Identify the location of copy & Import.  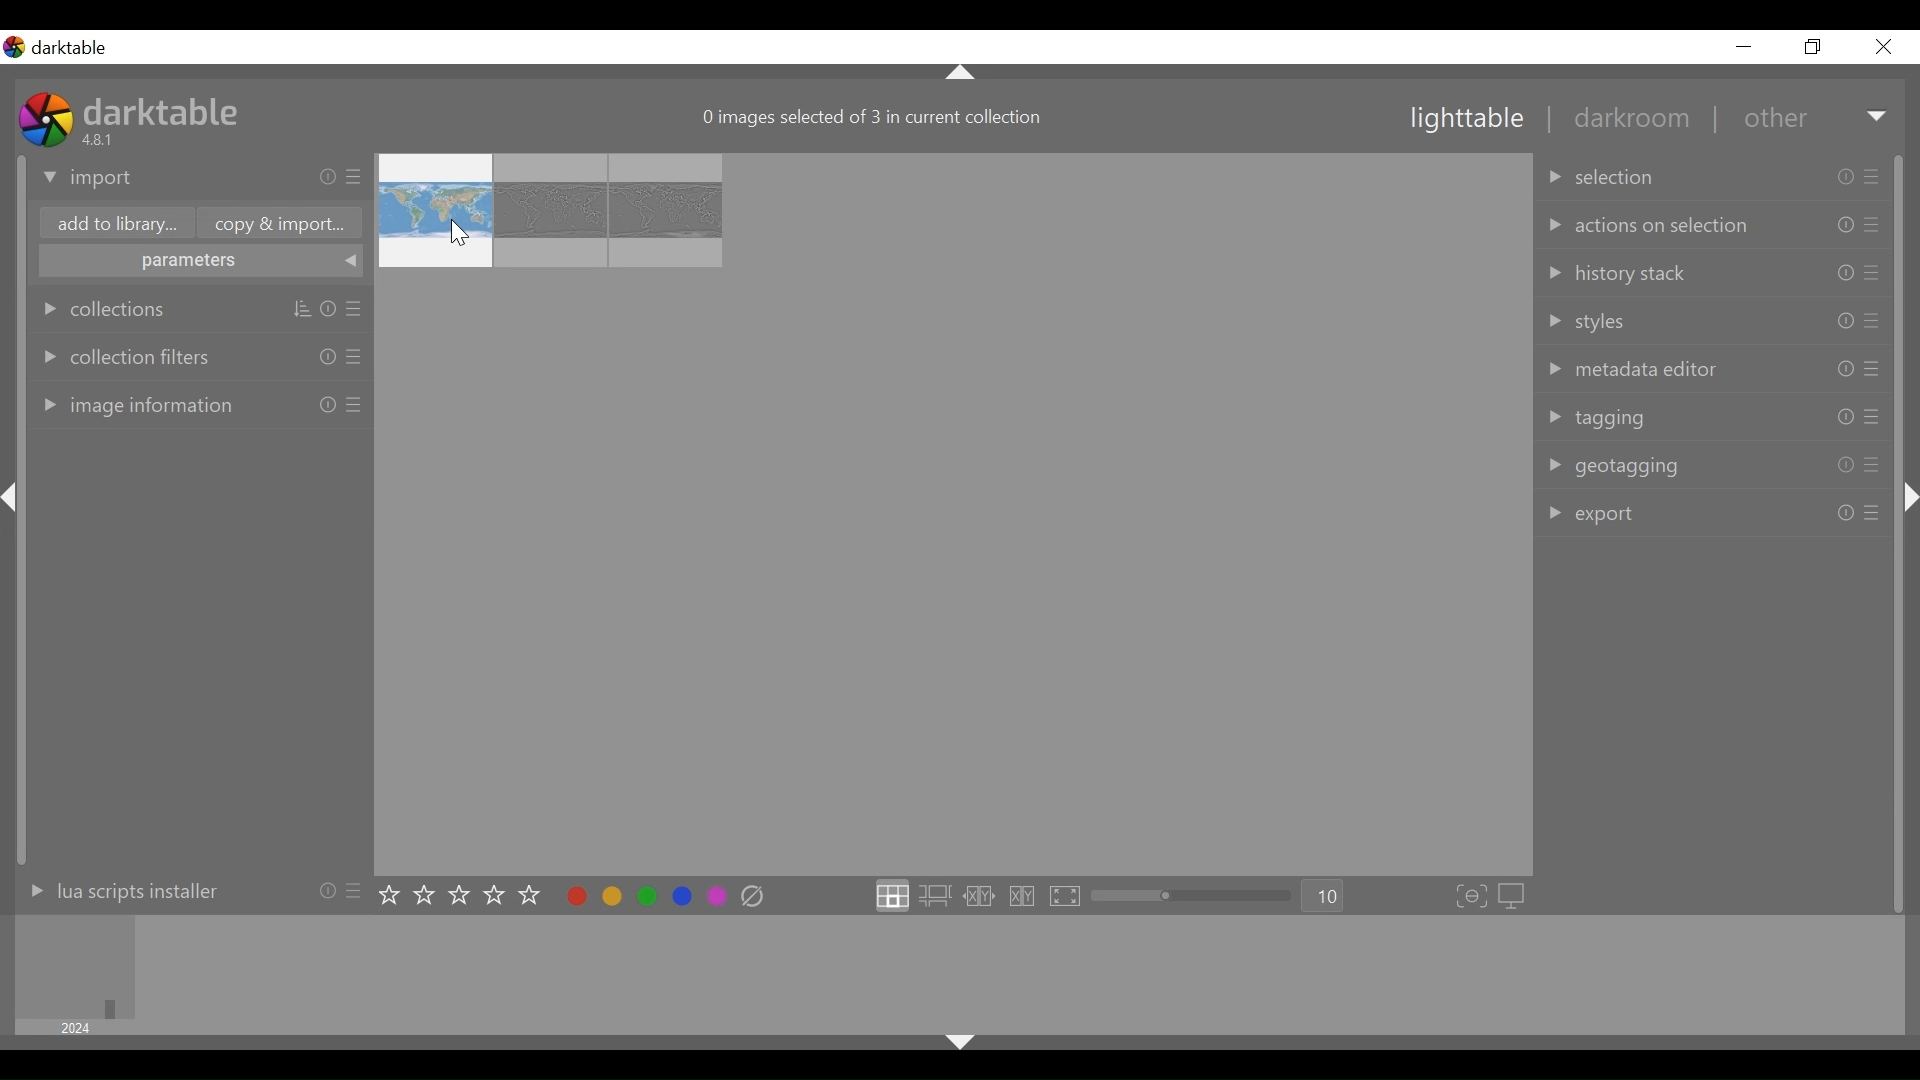
(281, 224).